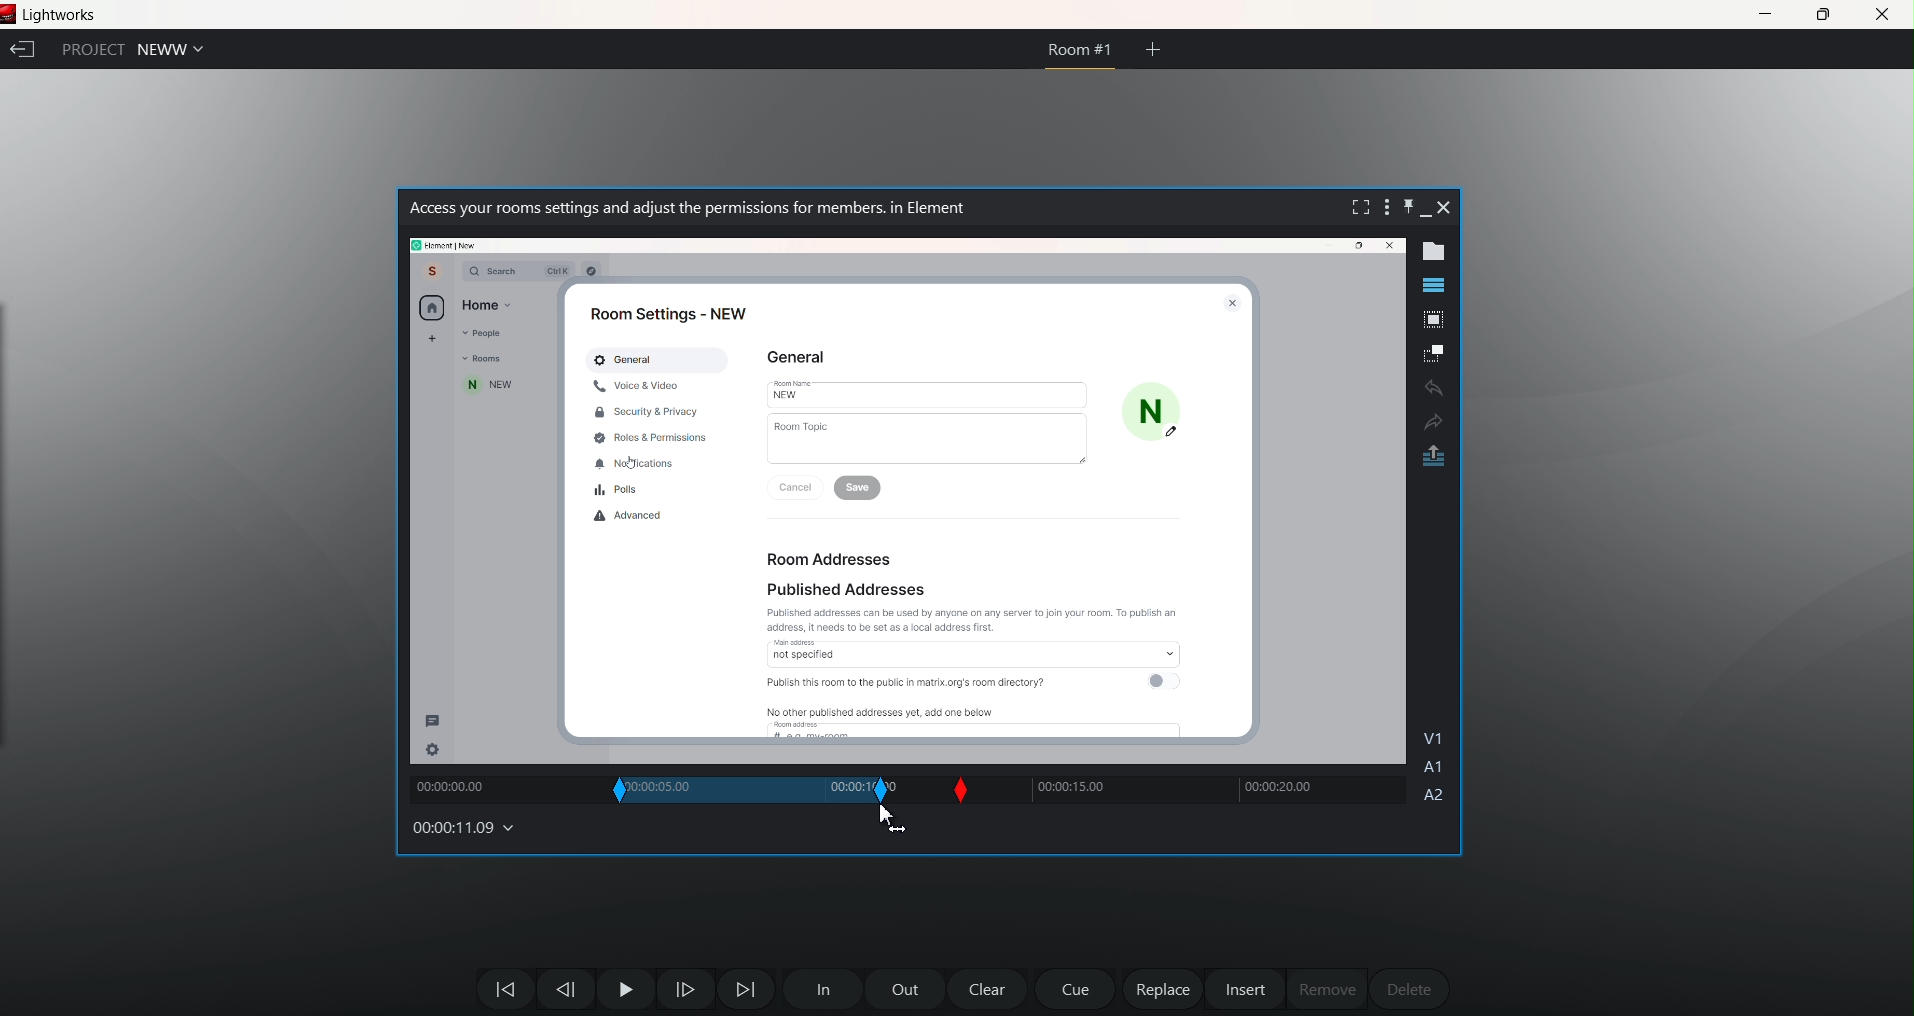 The image size is (1914, 1016). Describe the element at coordinates (883, 790) in the screenshot. I see `out slip position changed` at that location.